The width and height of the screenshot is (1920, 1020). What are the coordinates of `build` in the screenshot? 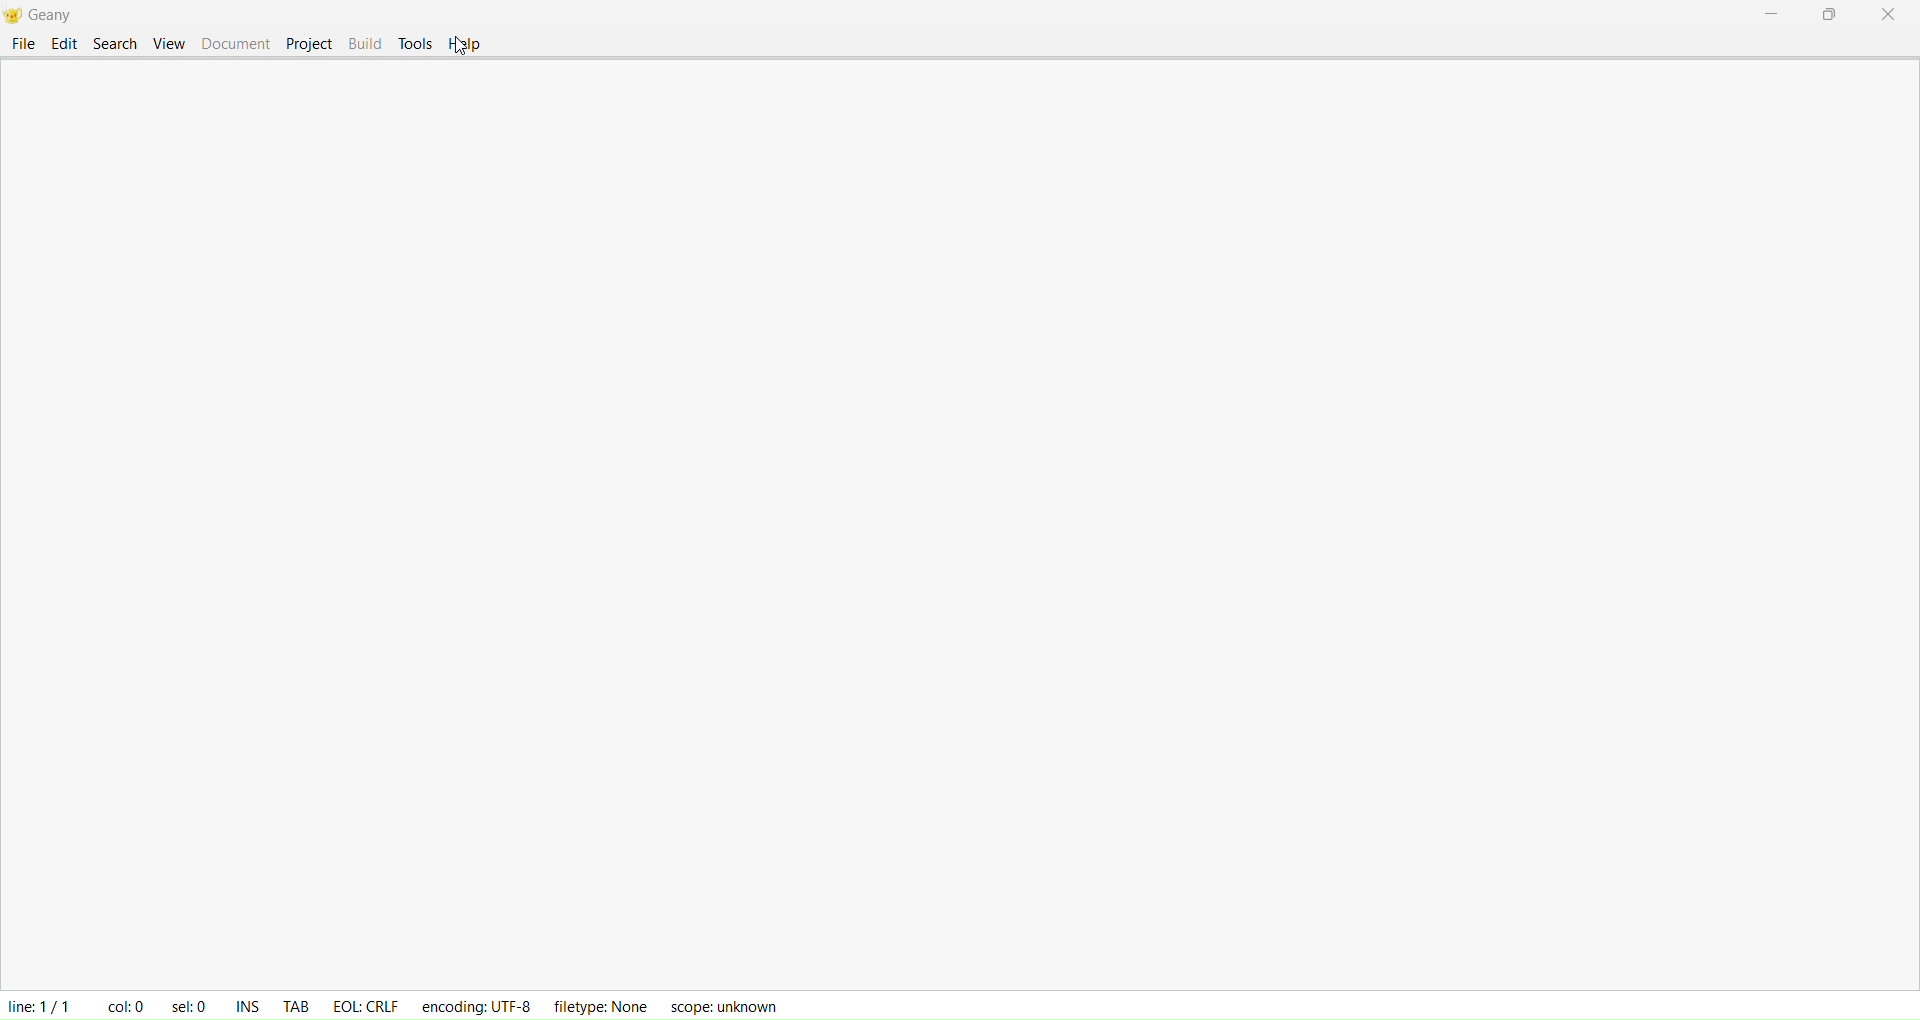 It's located at (362, 43).